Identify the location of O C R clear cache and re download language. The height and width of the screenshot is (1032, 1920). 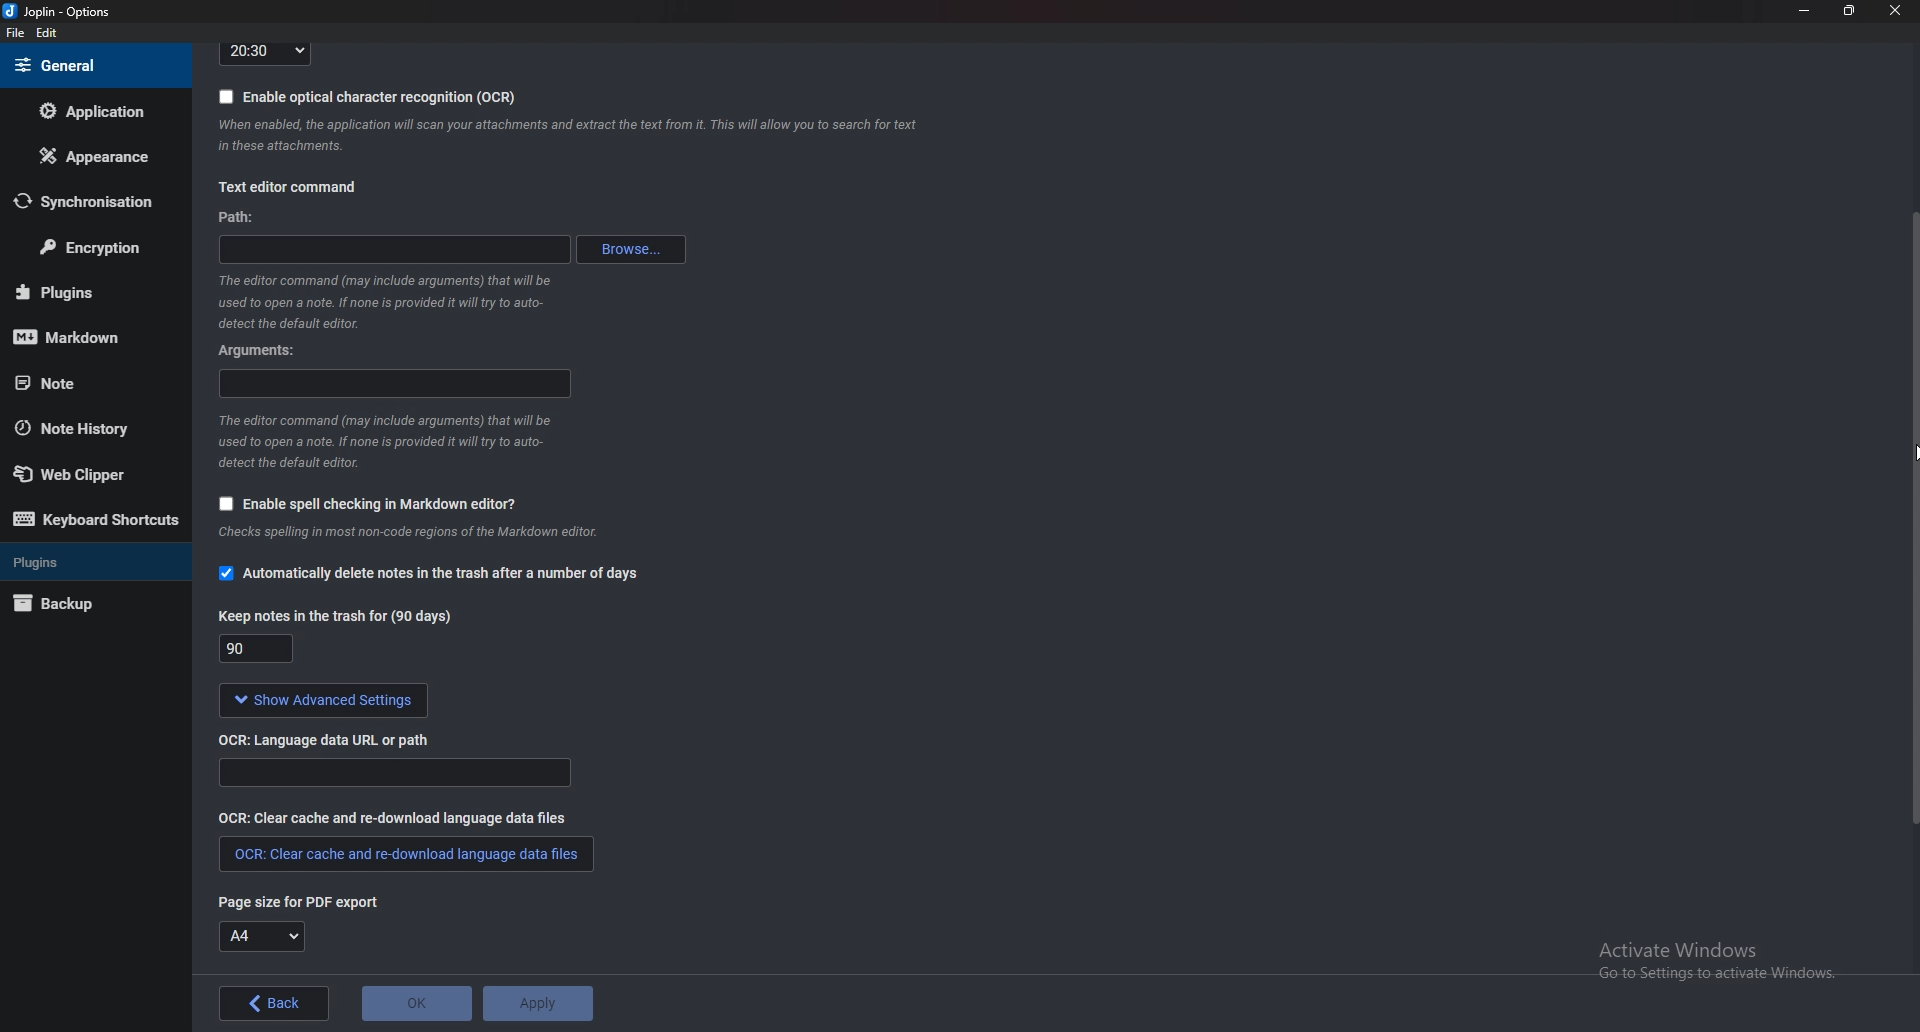
(396, 817).